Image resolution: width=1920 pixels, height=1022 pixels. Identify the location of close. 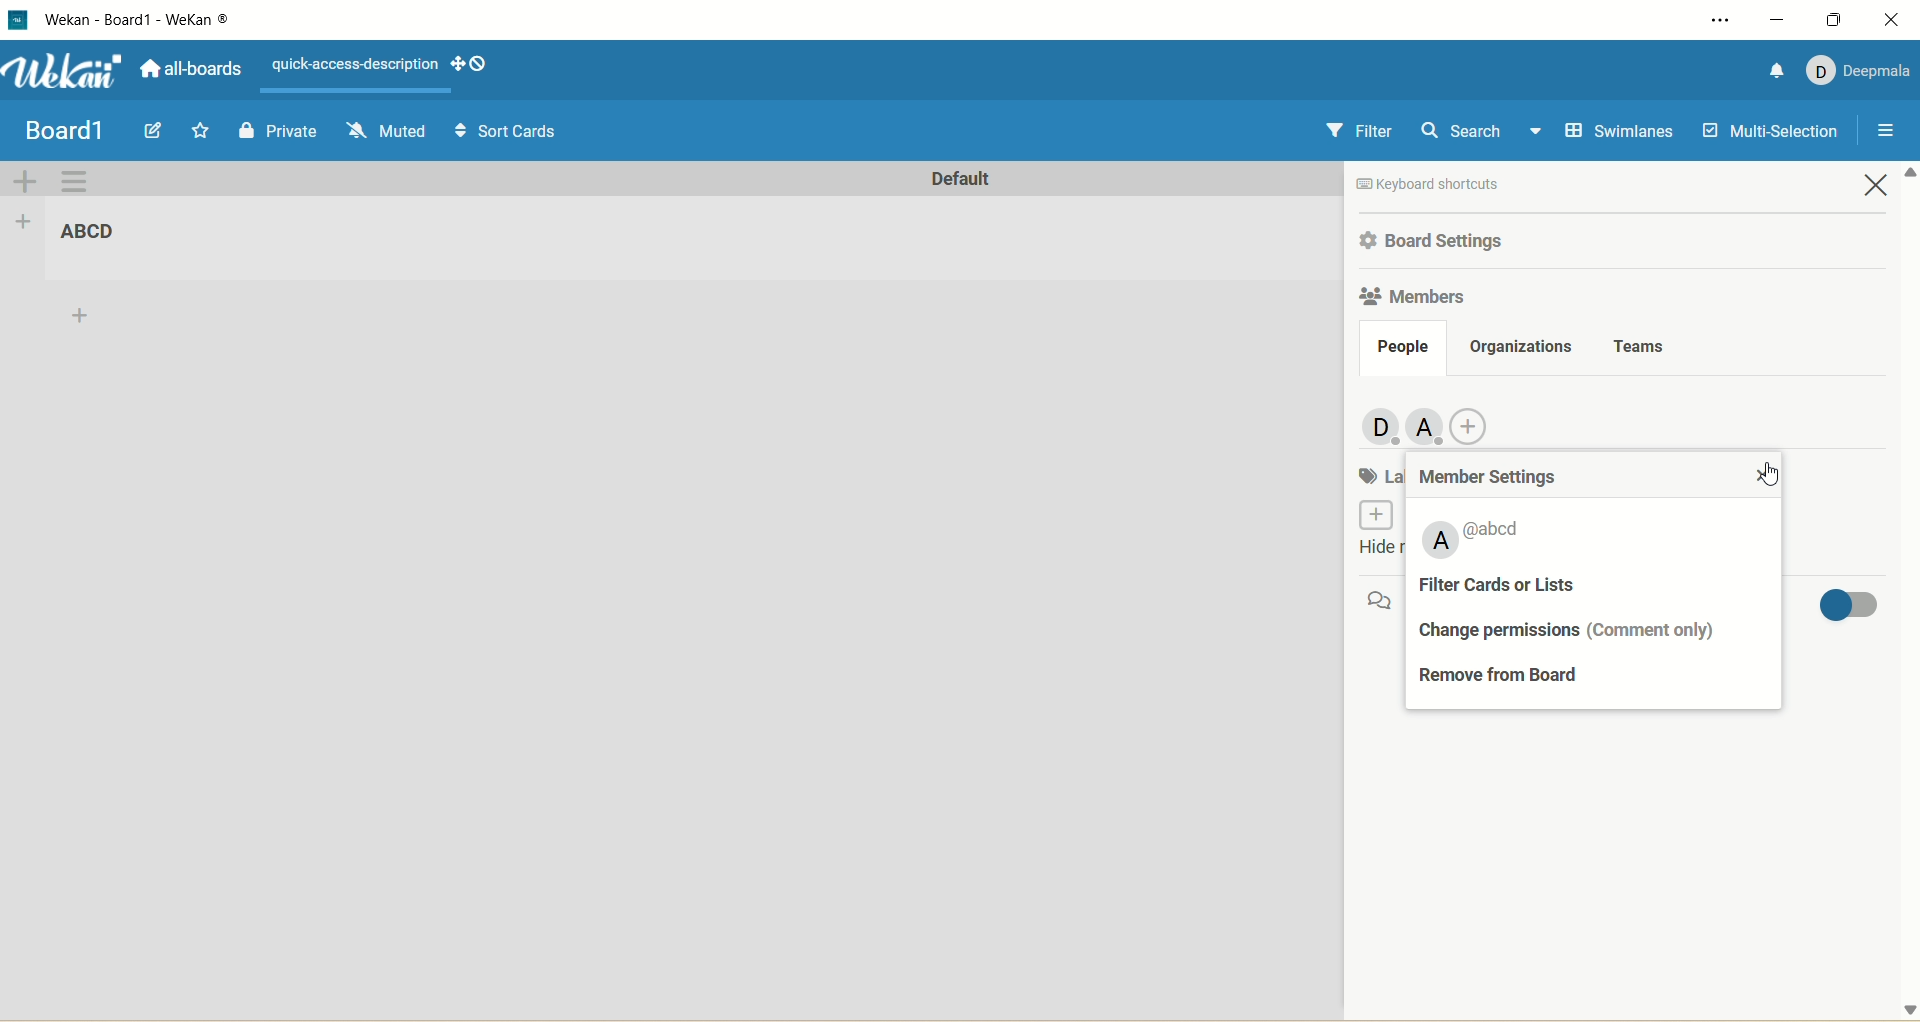
(1771, 472).